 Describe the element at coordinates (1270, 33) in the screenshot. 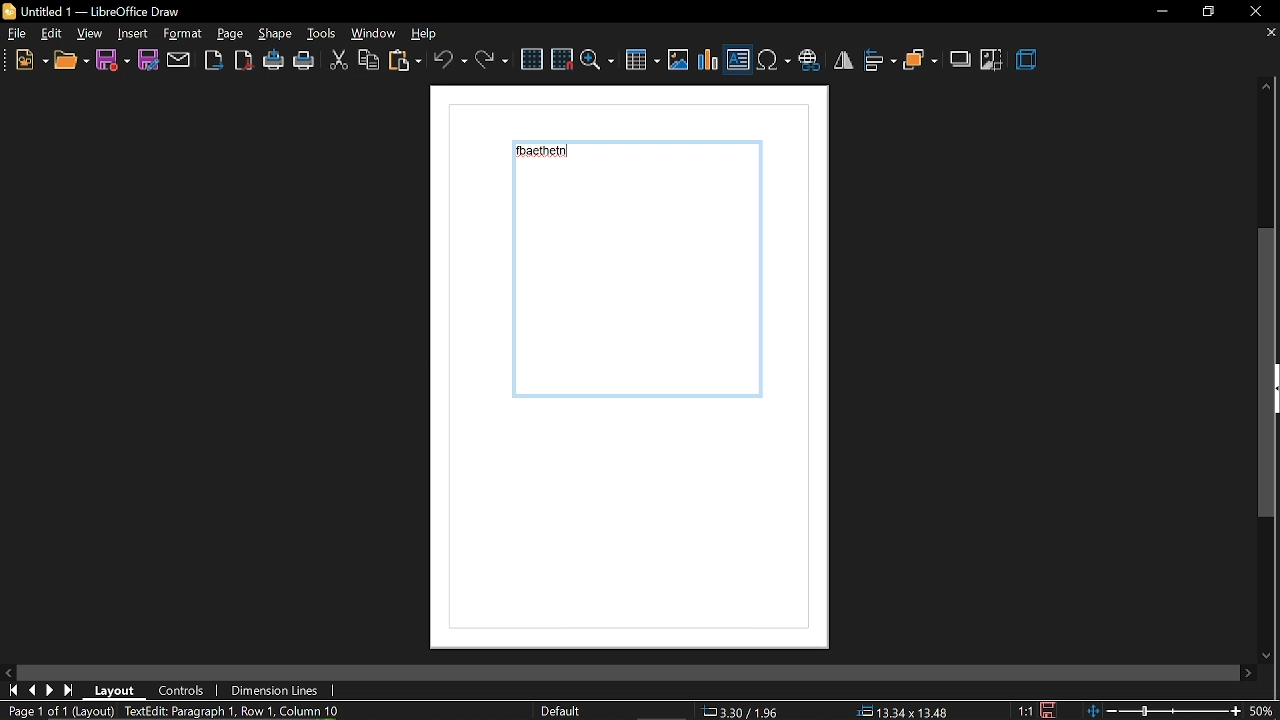

I see `CLose tab` at that location.